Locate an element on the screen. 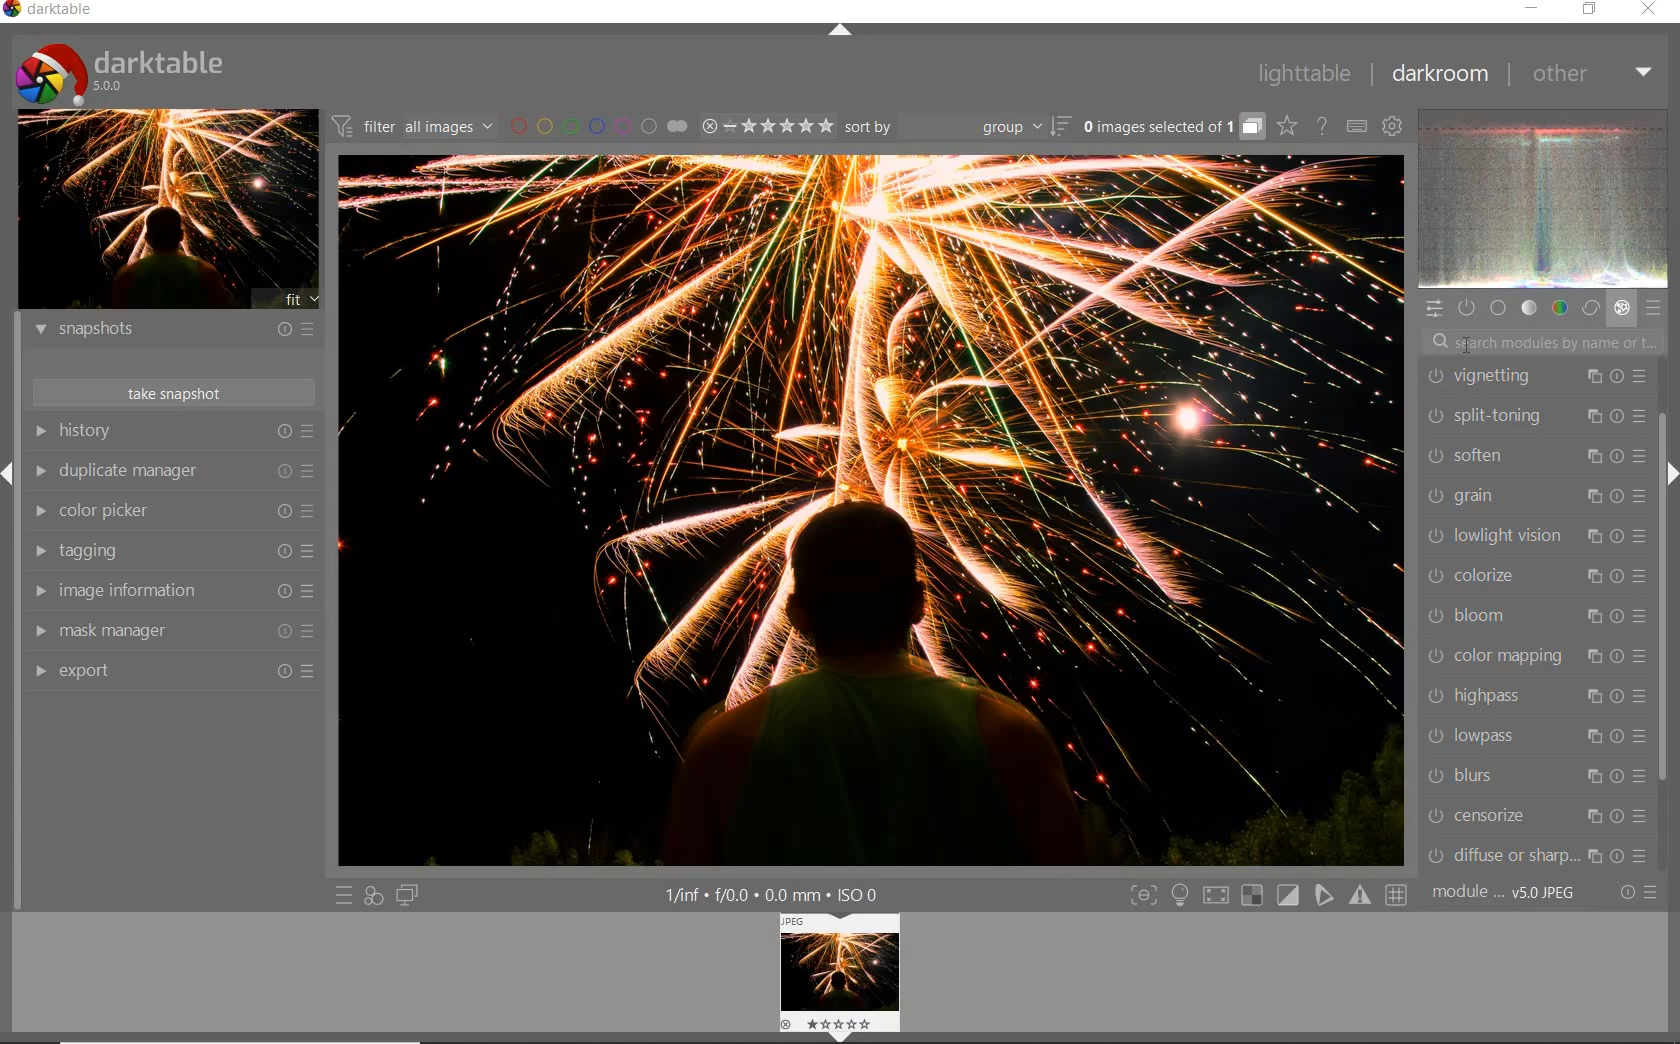  history is located at coordinates (177, 433).